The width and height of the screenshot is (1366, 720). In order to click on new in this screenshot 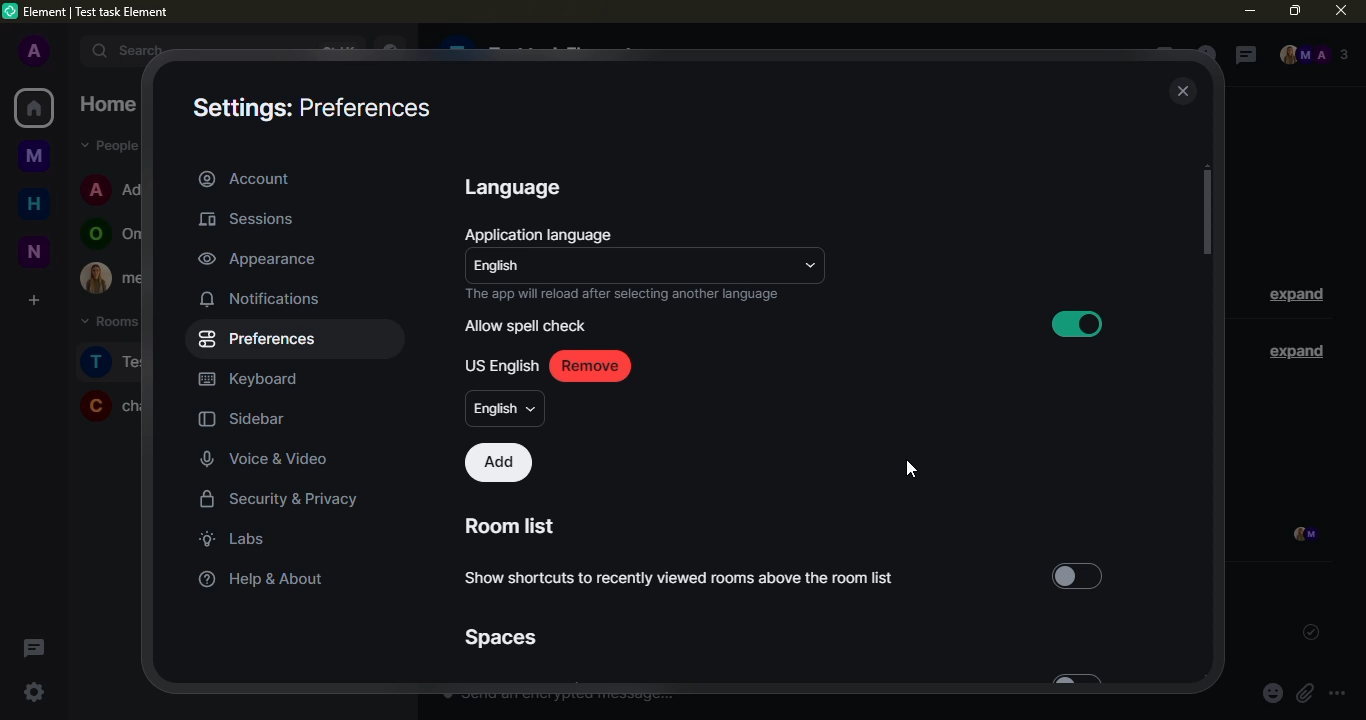, I will do `click(33, 251)`.